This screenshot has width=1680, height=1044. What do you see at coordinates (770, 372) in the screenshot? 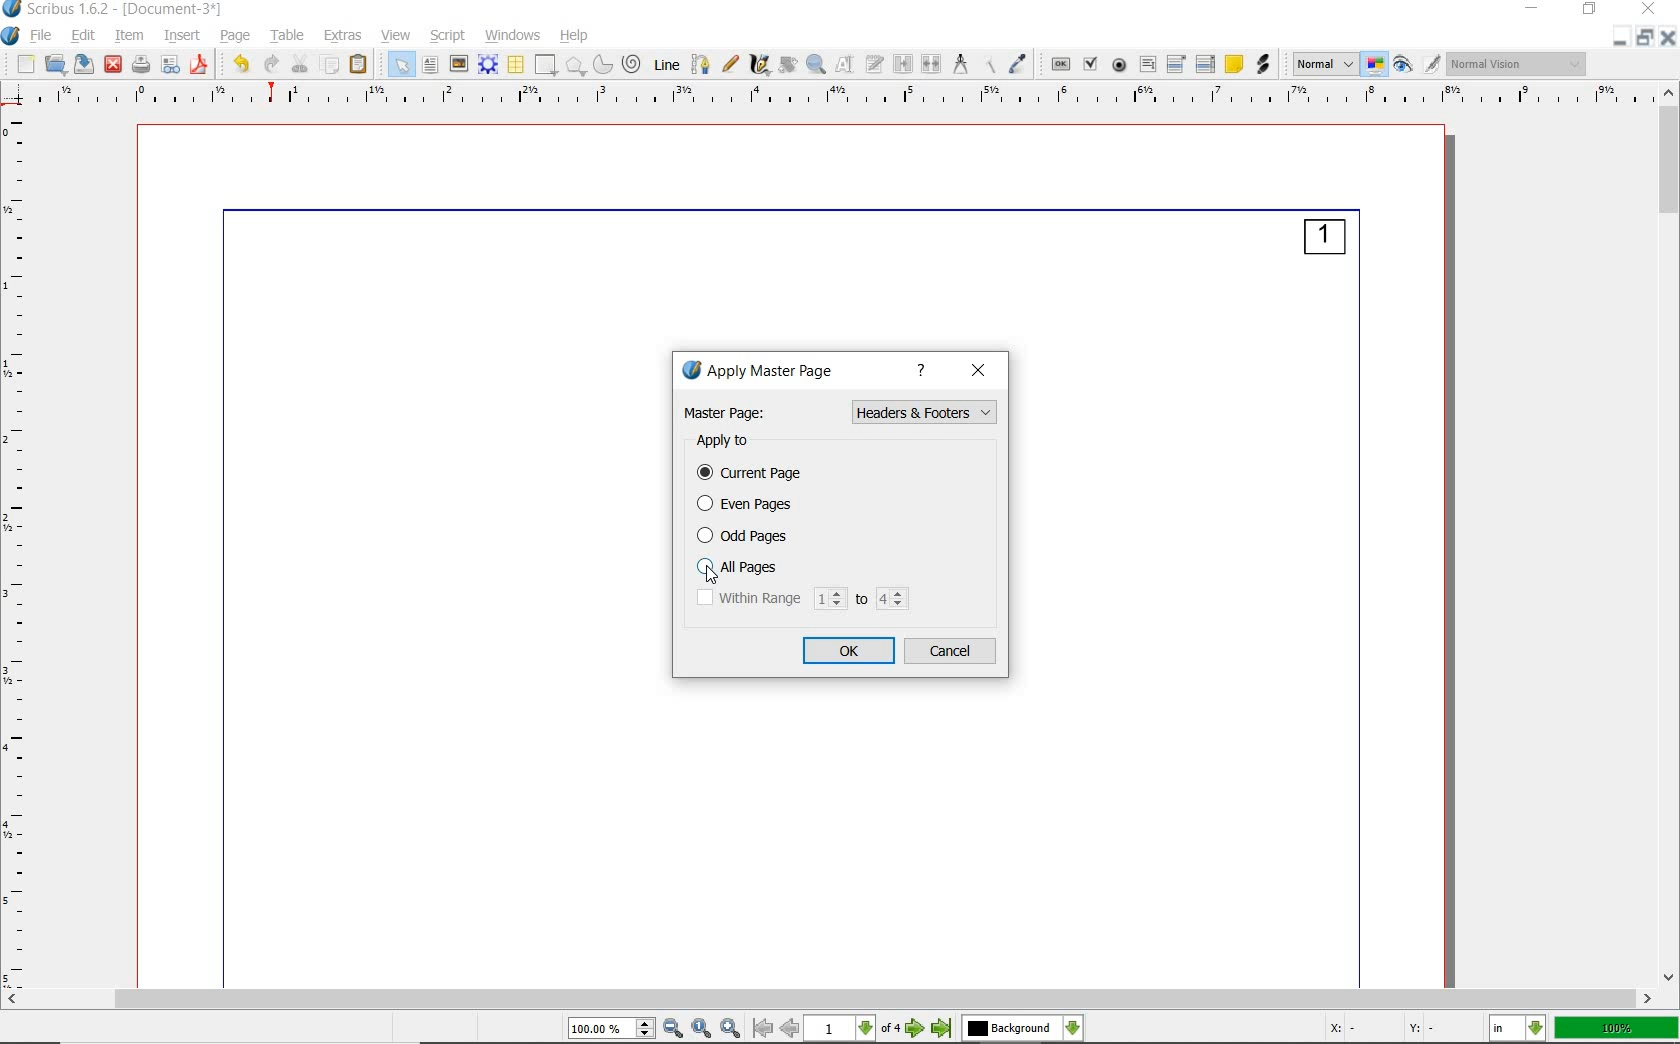
I see `apply master page` at bounding box center [770, 372].